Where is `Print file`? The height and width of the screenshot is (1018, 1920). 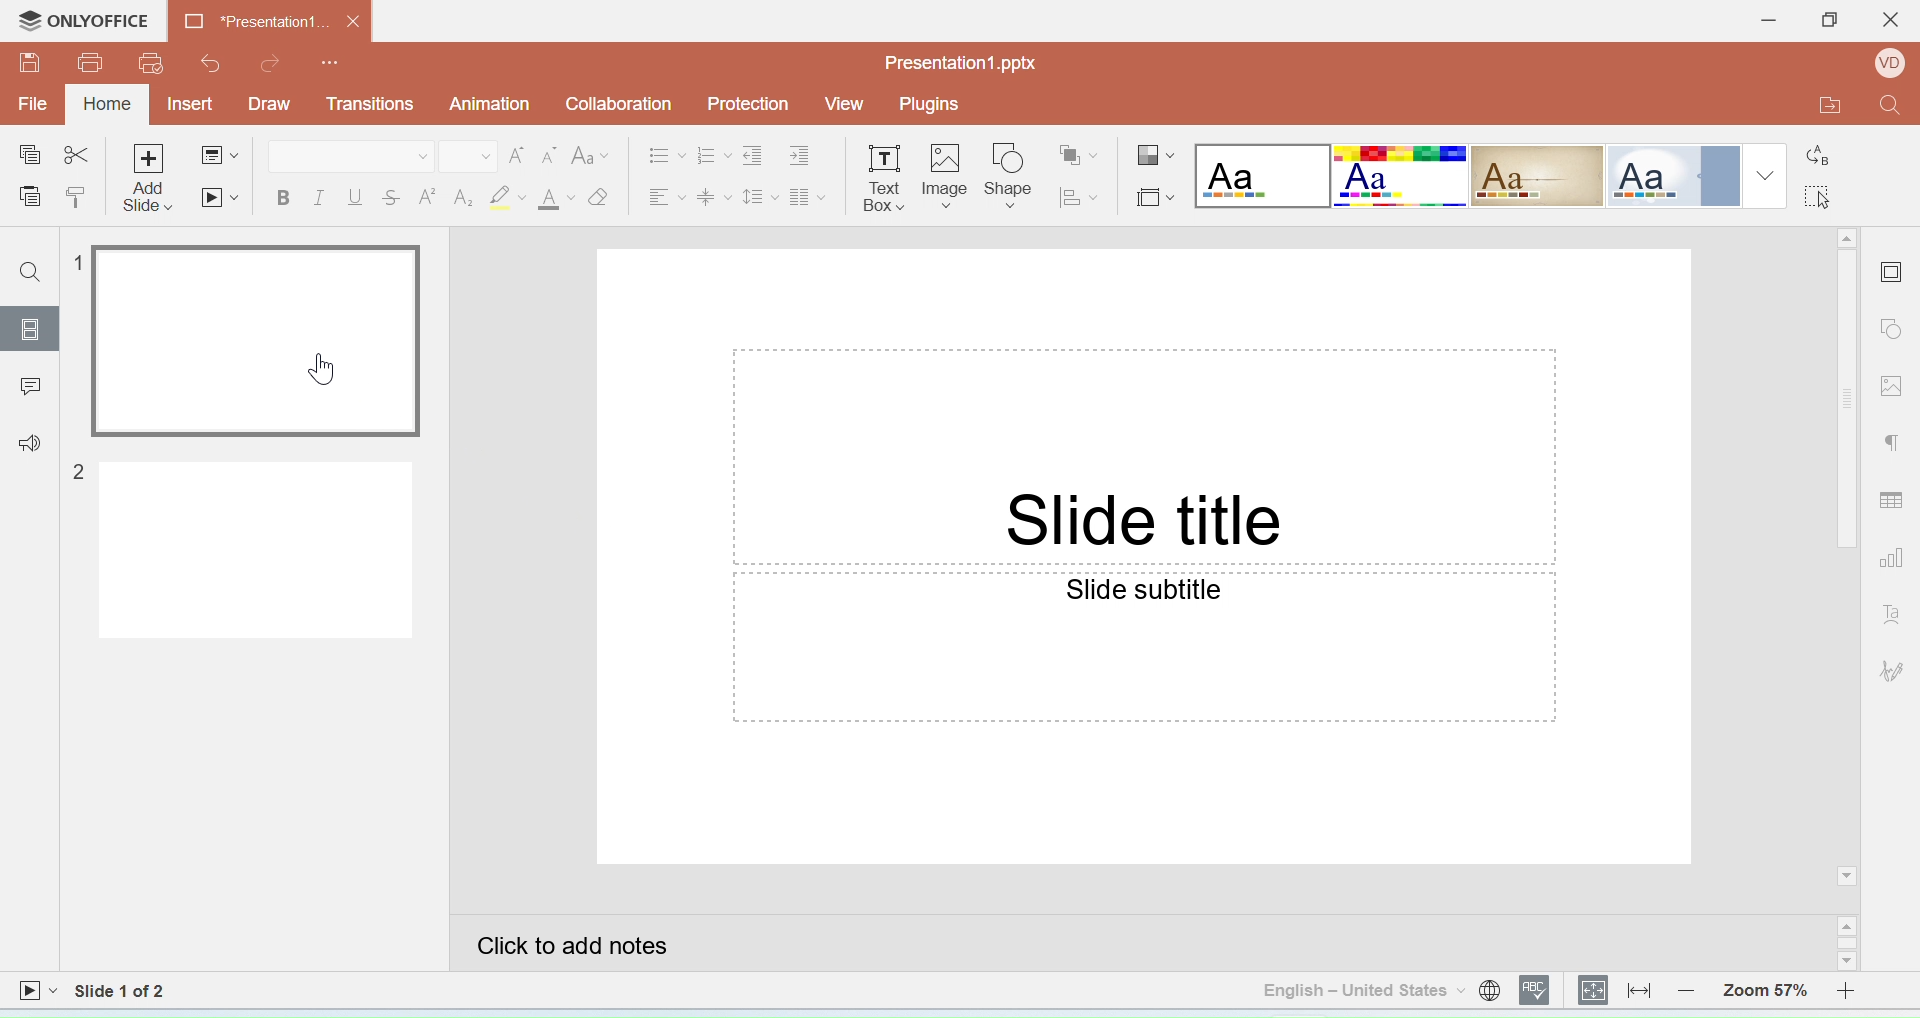
Print file is located at coordinates (91, 63).